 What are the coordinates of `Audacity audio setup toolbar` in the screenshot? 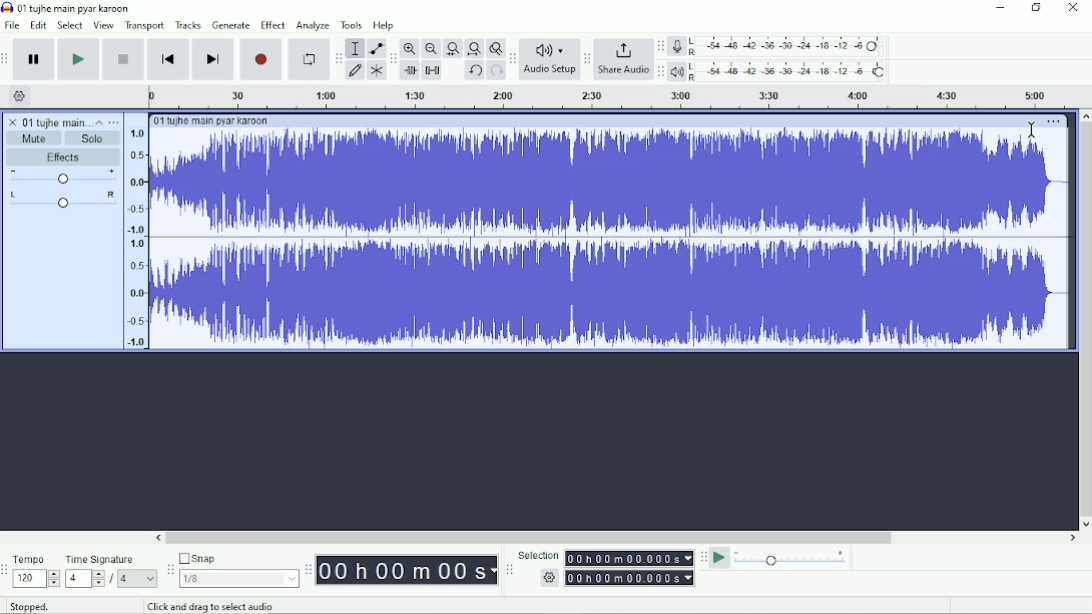 It's located at (512, 59).